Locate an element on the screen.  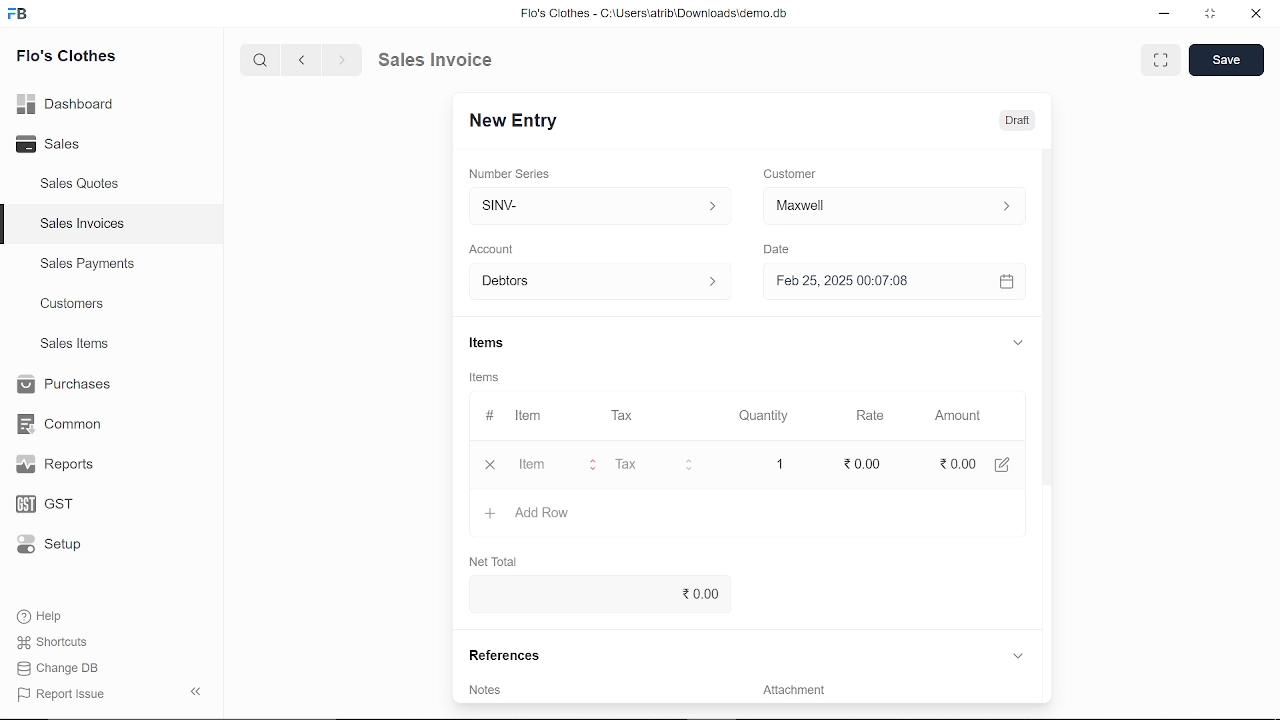
open calender is located at coordinates (1006, 282).